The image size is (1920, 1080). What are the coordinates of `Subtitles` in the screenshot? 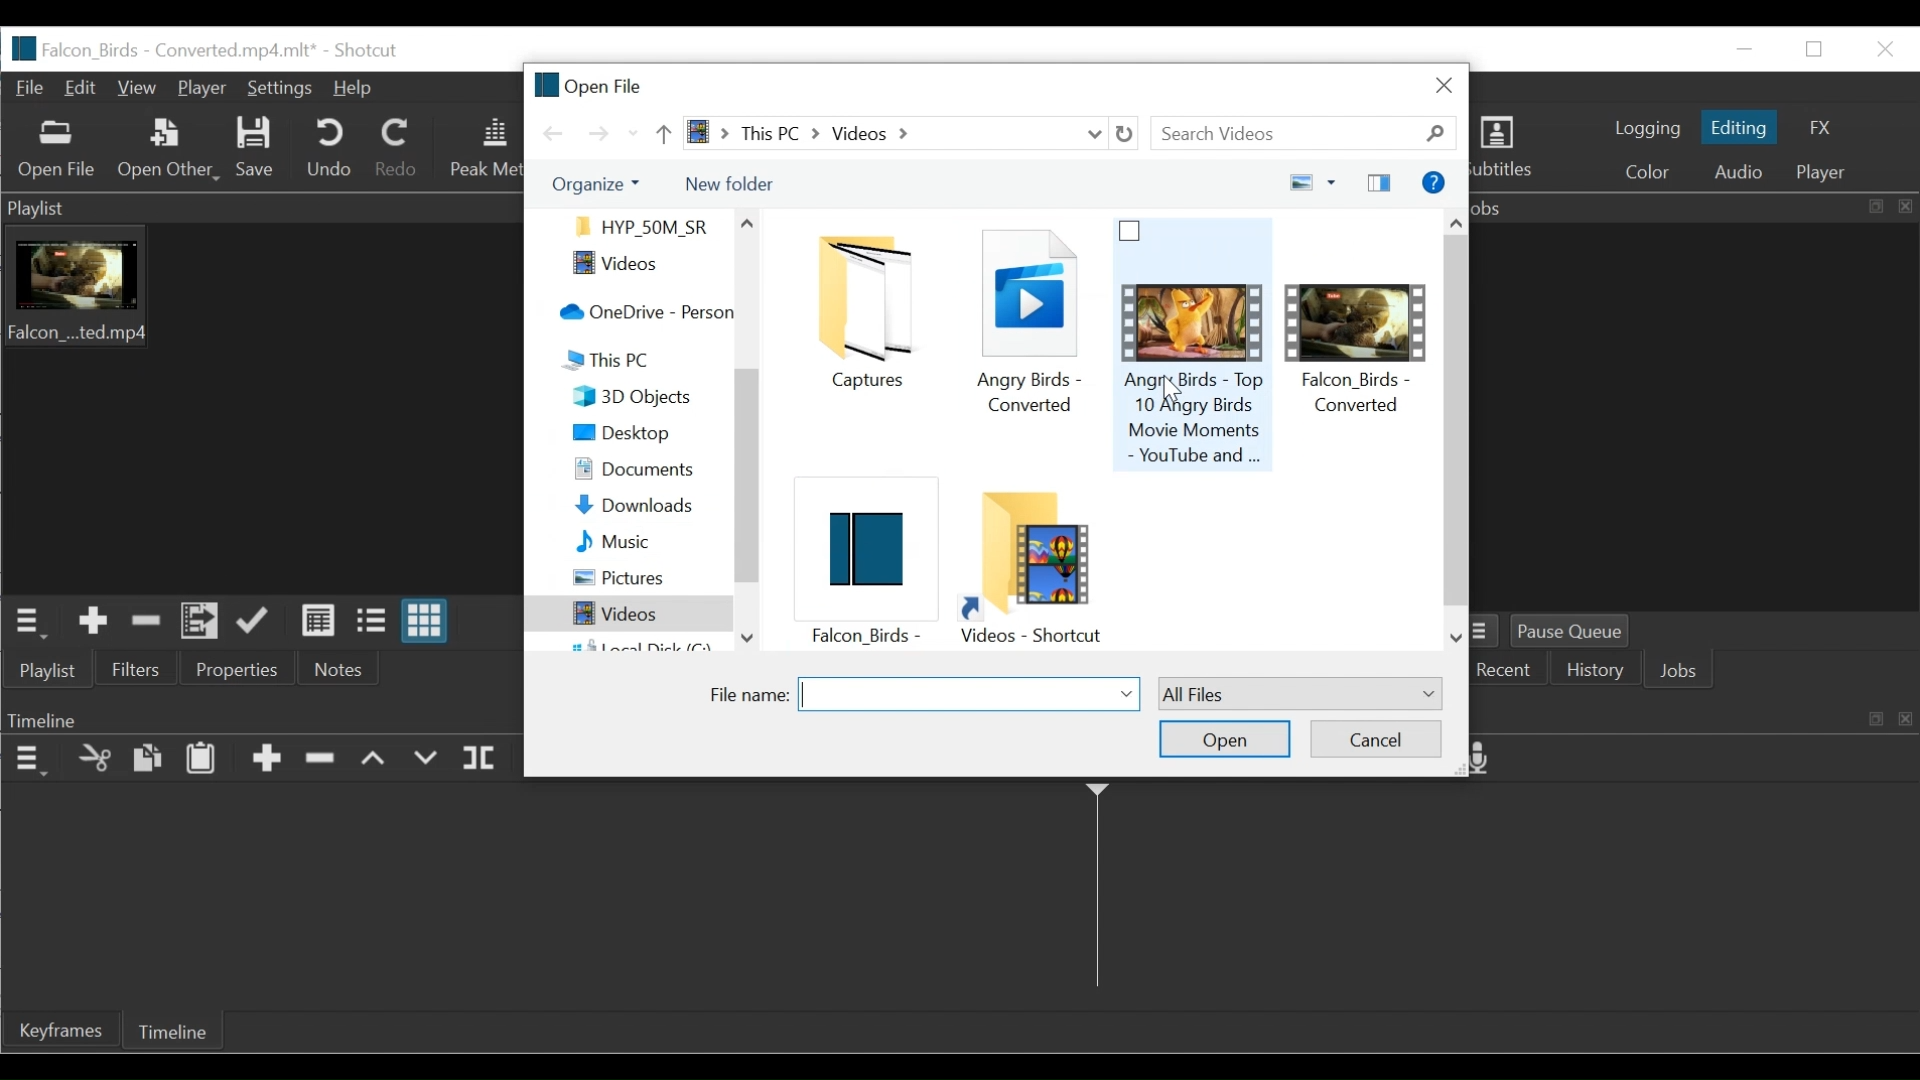 It's located at (1510, 150).